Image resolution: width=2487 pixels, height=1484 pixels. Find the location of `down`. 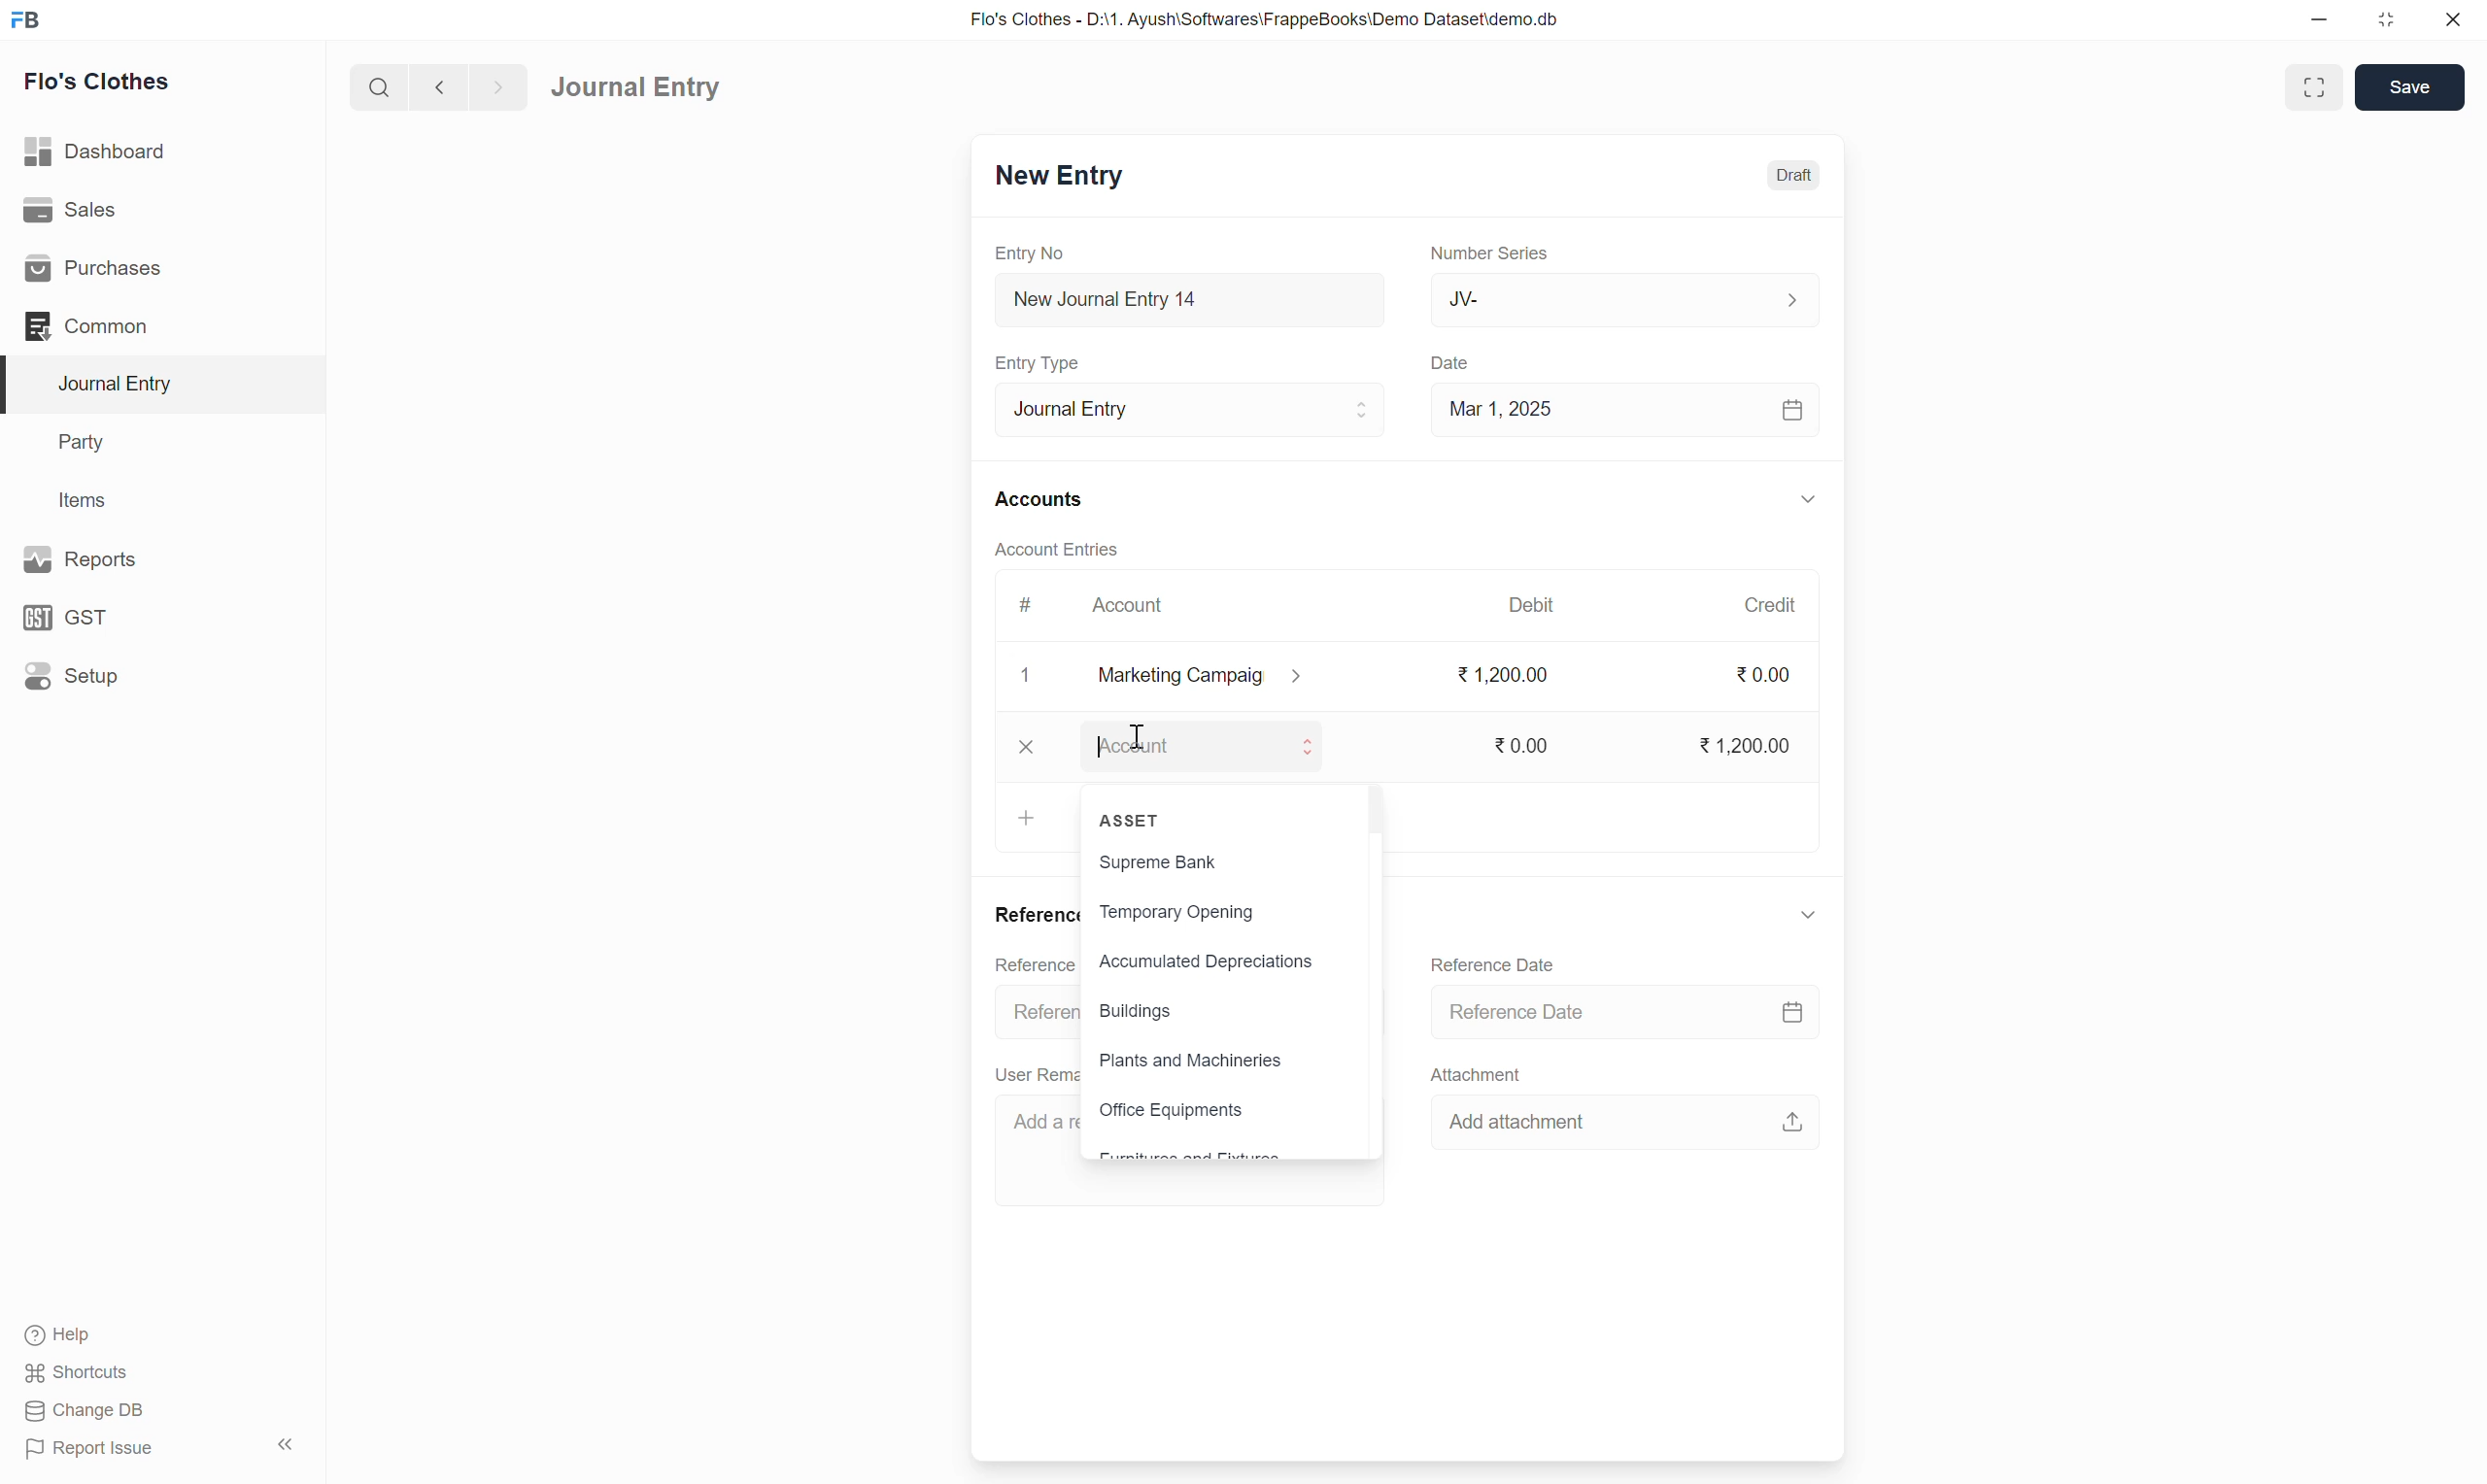

down is located at coordinates (1805, 502).